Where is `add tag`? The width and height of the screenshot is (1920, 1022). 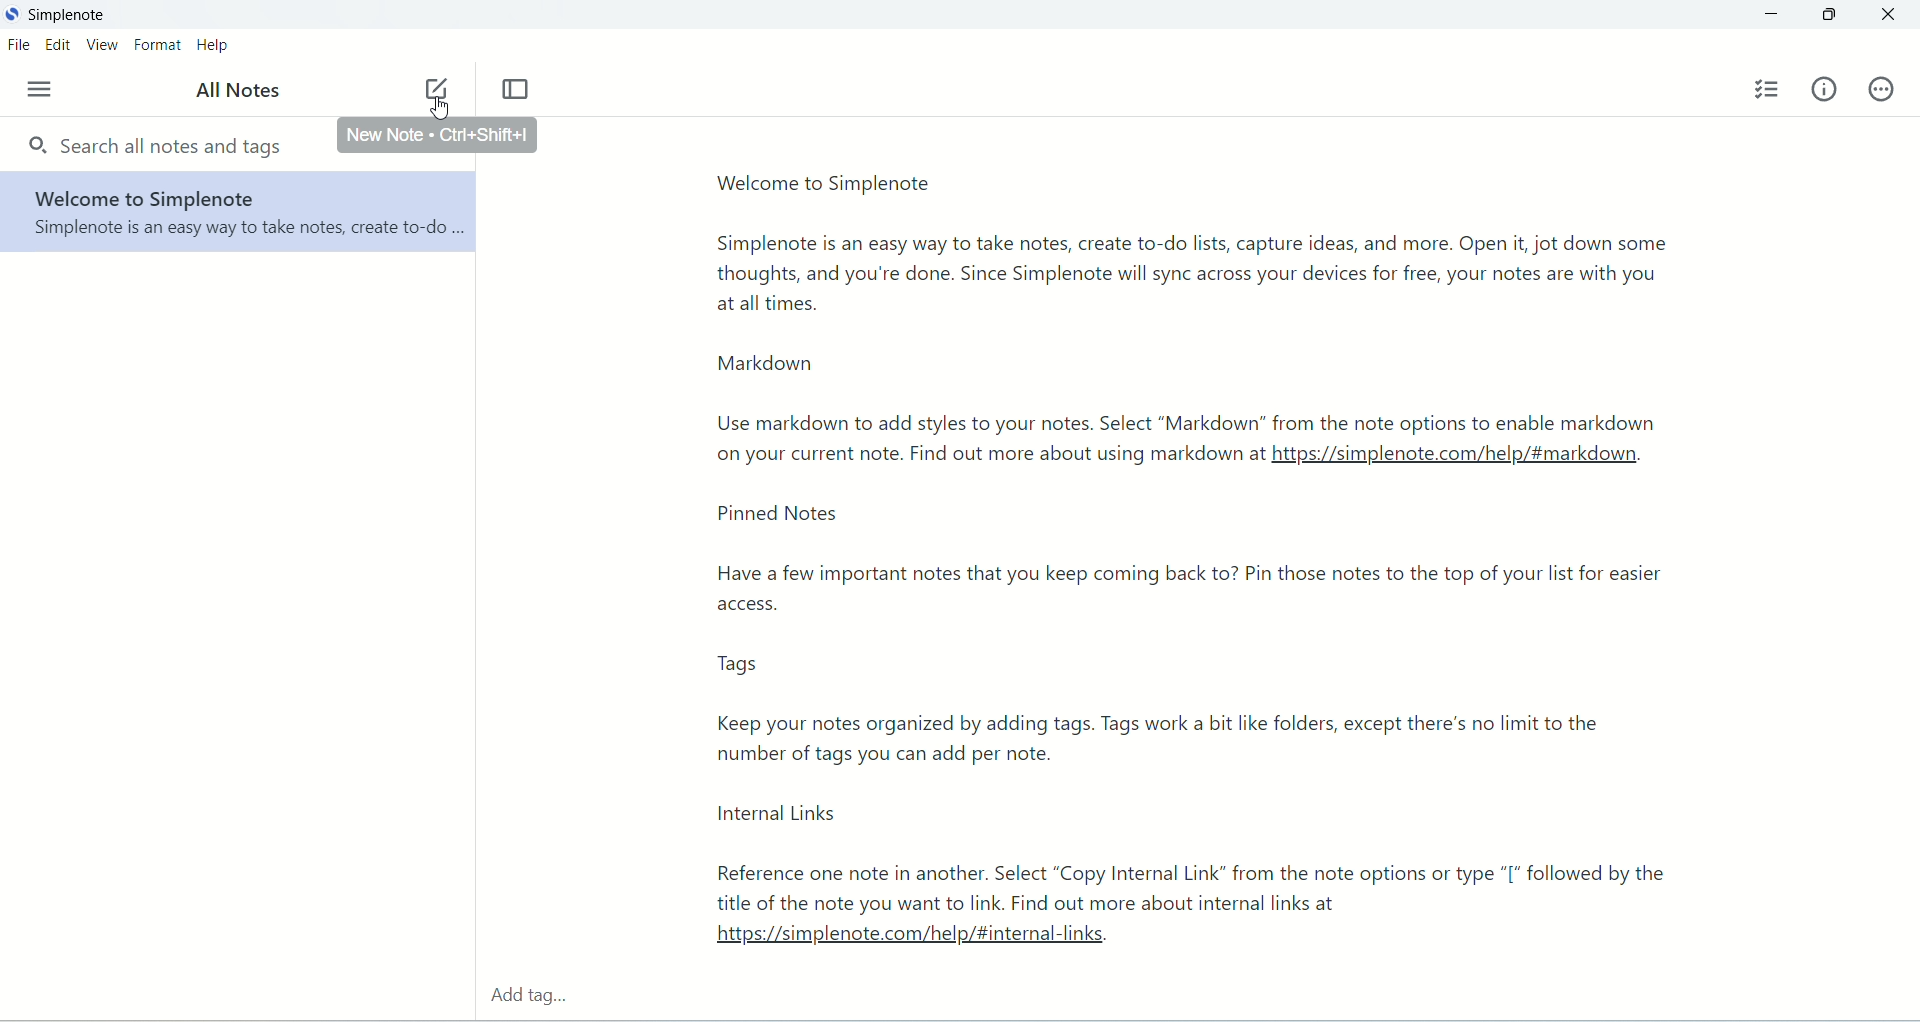 add tag is located at coordinates (538, 997).